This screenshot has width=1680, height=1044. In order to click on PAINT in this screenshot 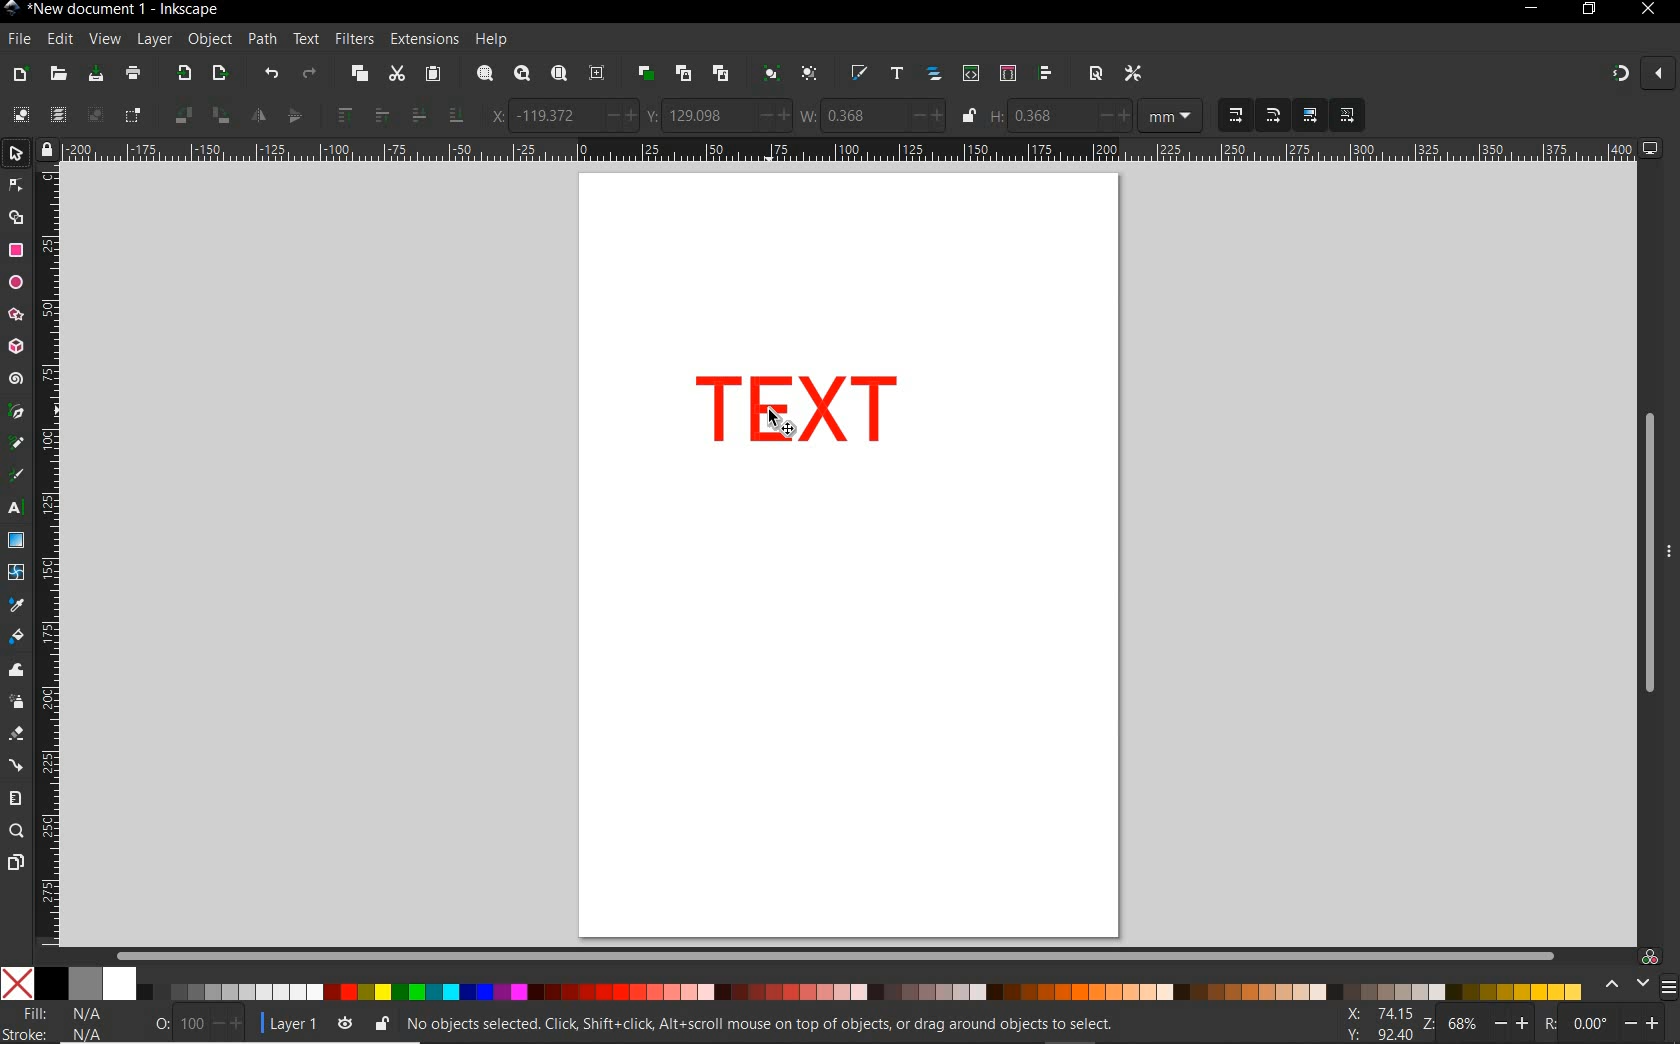, I will do `click(133, 76)`.